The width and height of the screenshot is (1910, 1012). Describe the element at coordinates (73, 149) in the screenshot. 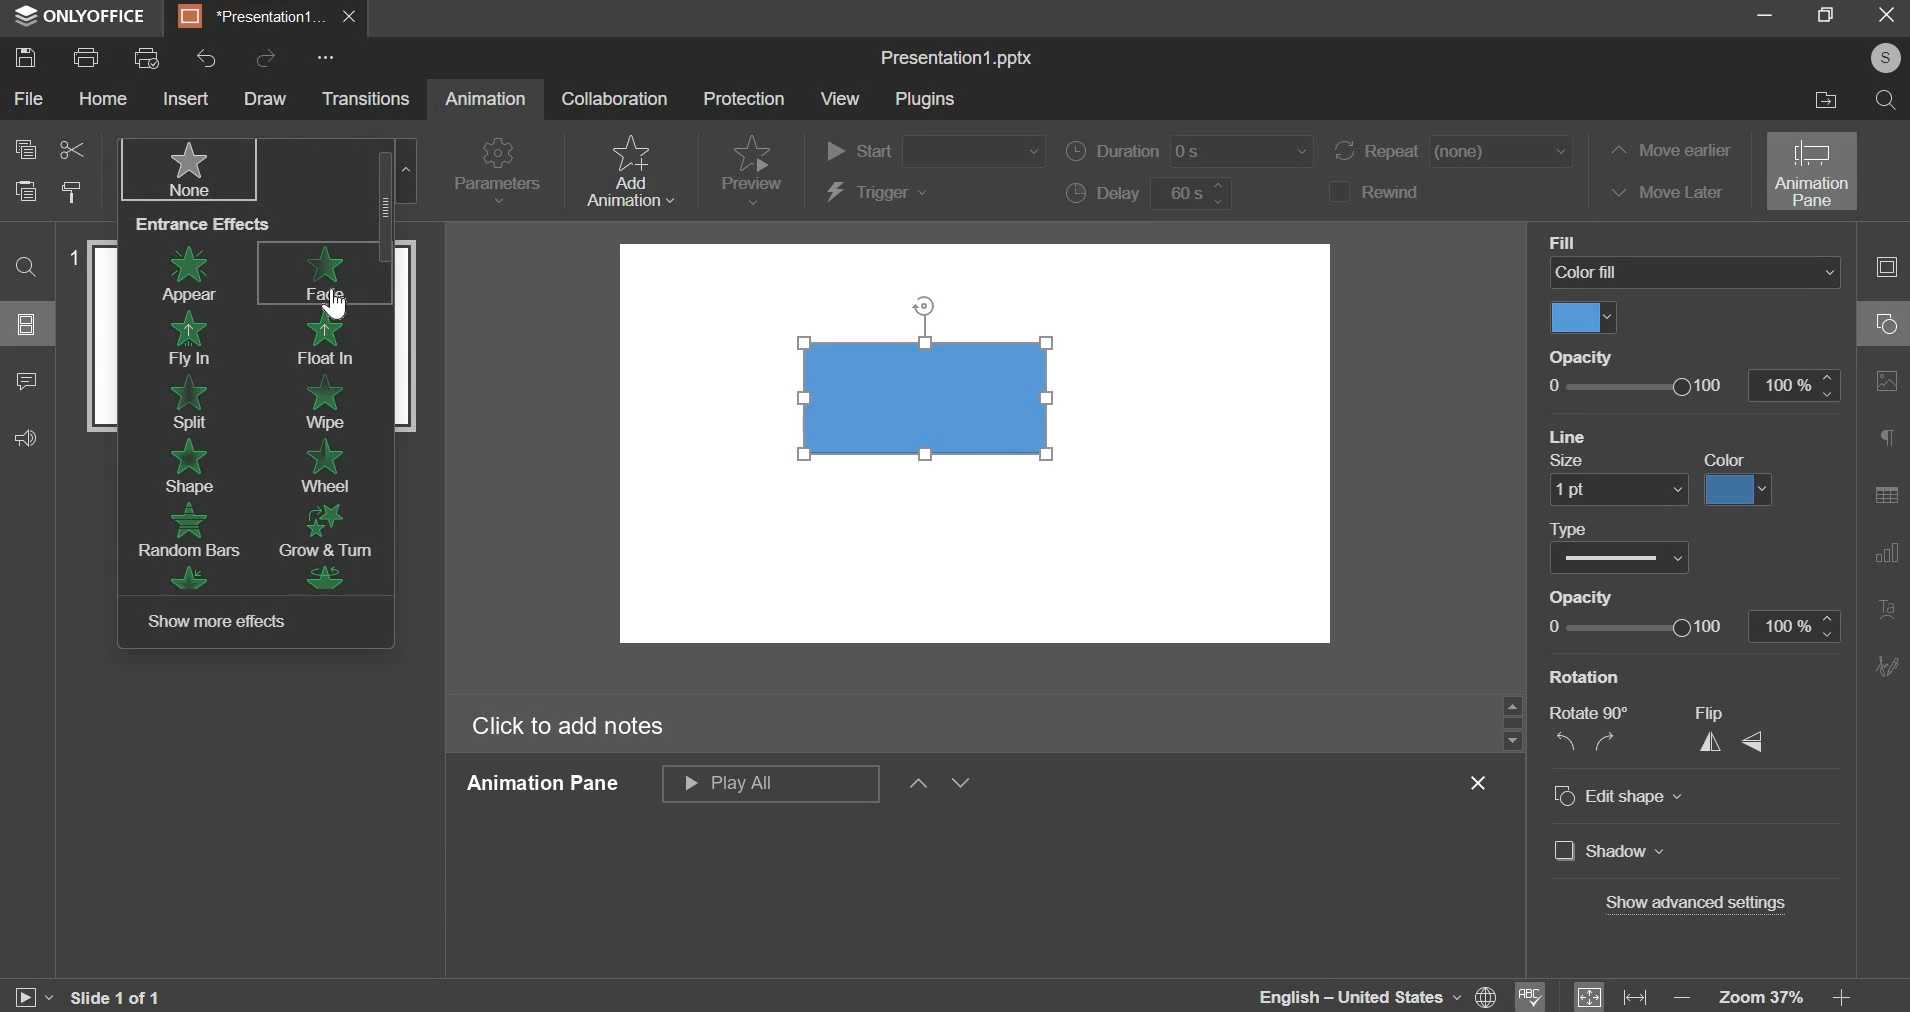

I see `cut` at that location.